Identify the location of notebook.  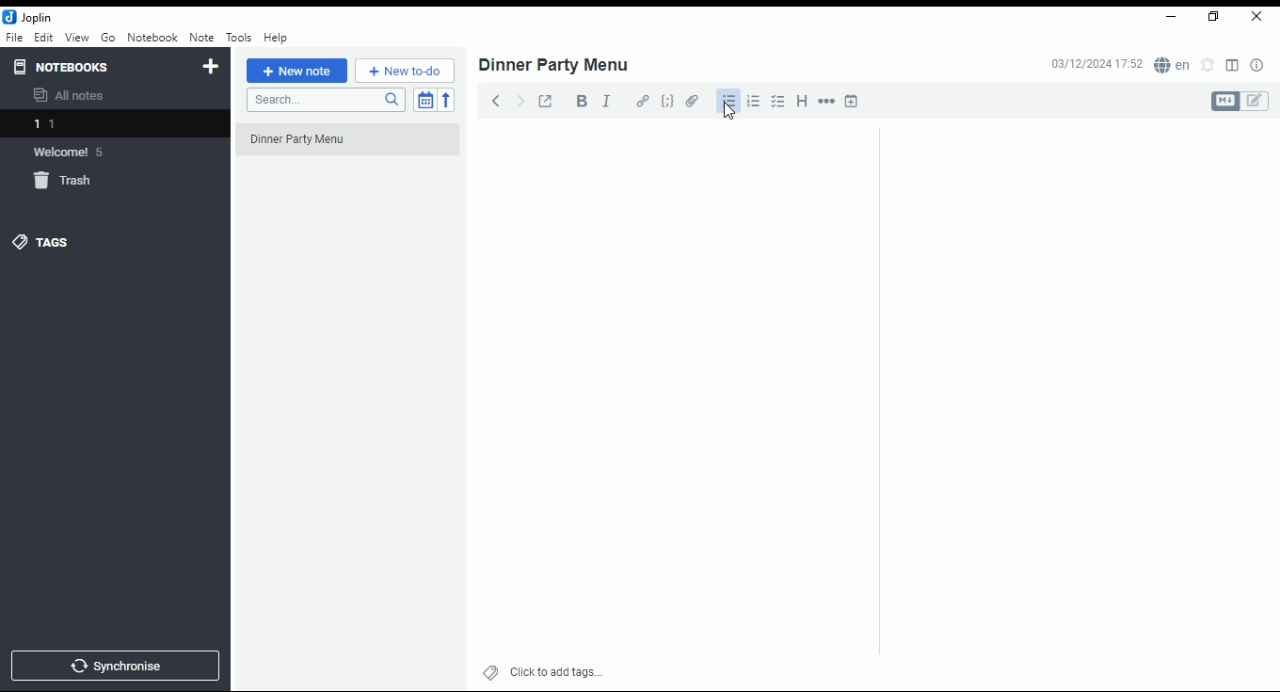
(152, 37).